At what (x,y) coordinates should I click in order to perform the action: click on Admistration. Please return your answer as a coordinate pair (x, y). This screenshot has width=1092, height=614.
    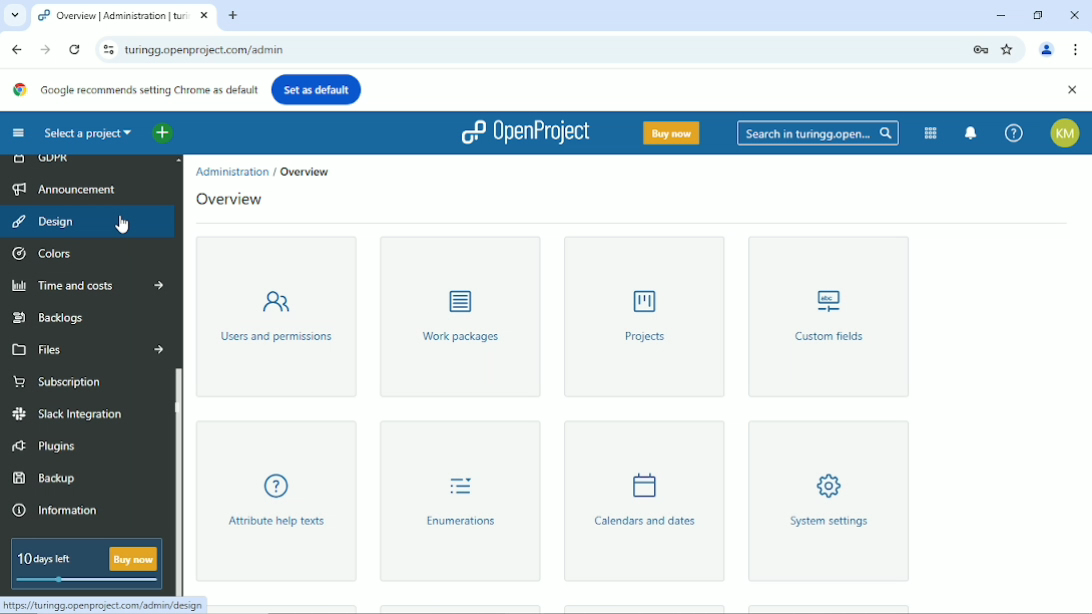
    Looking at the image, I should click on (232, 172).